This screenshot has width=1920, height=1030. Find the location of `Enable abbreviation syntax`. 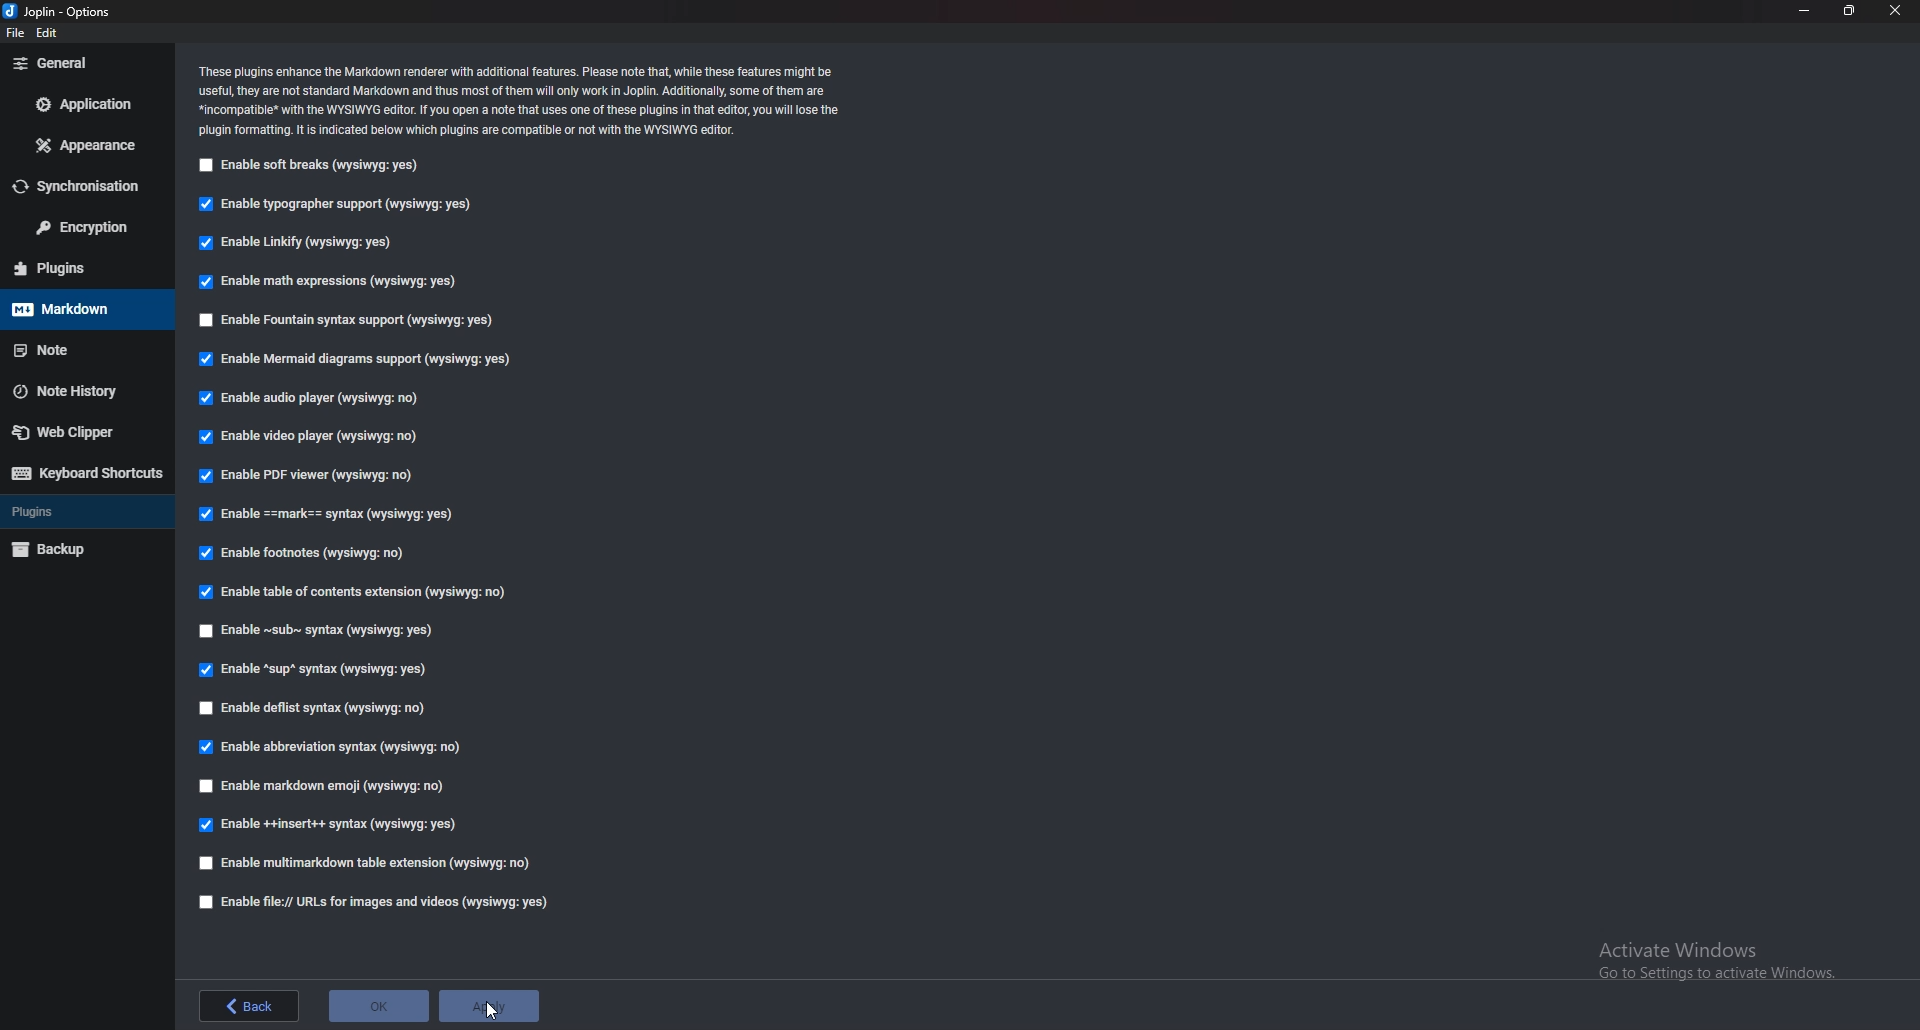

Enable abbreviation syntax is located at coordinates (340, 749).